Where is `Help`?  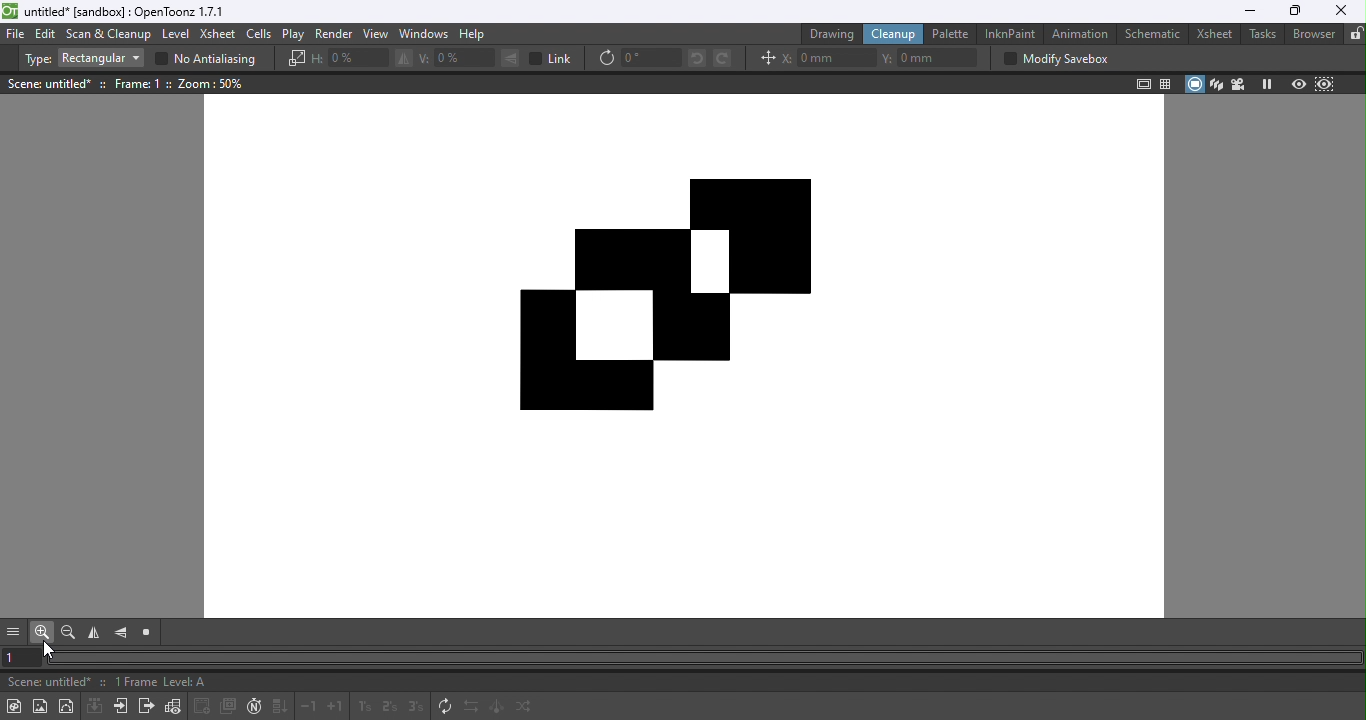 Help is located at coordinates (473, 34).